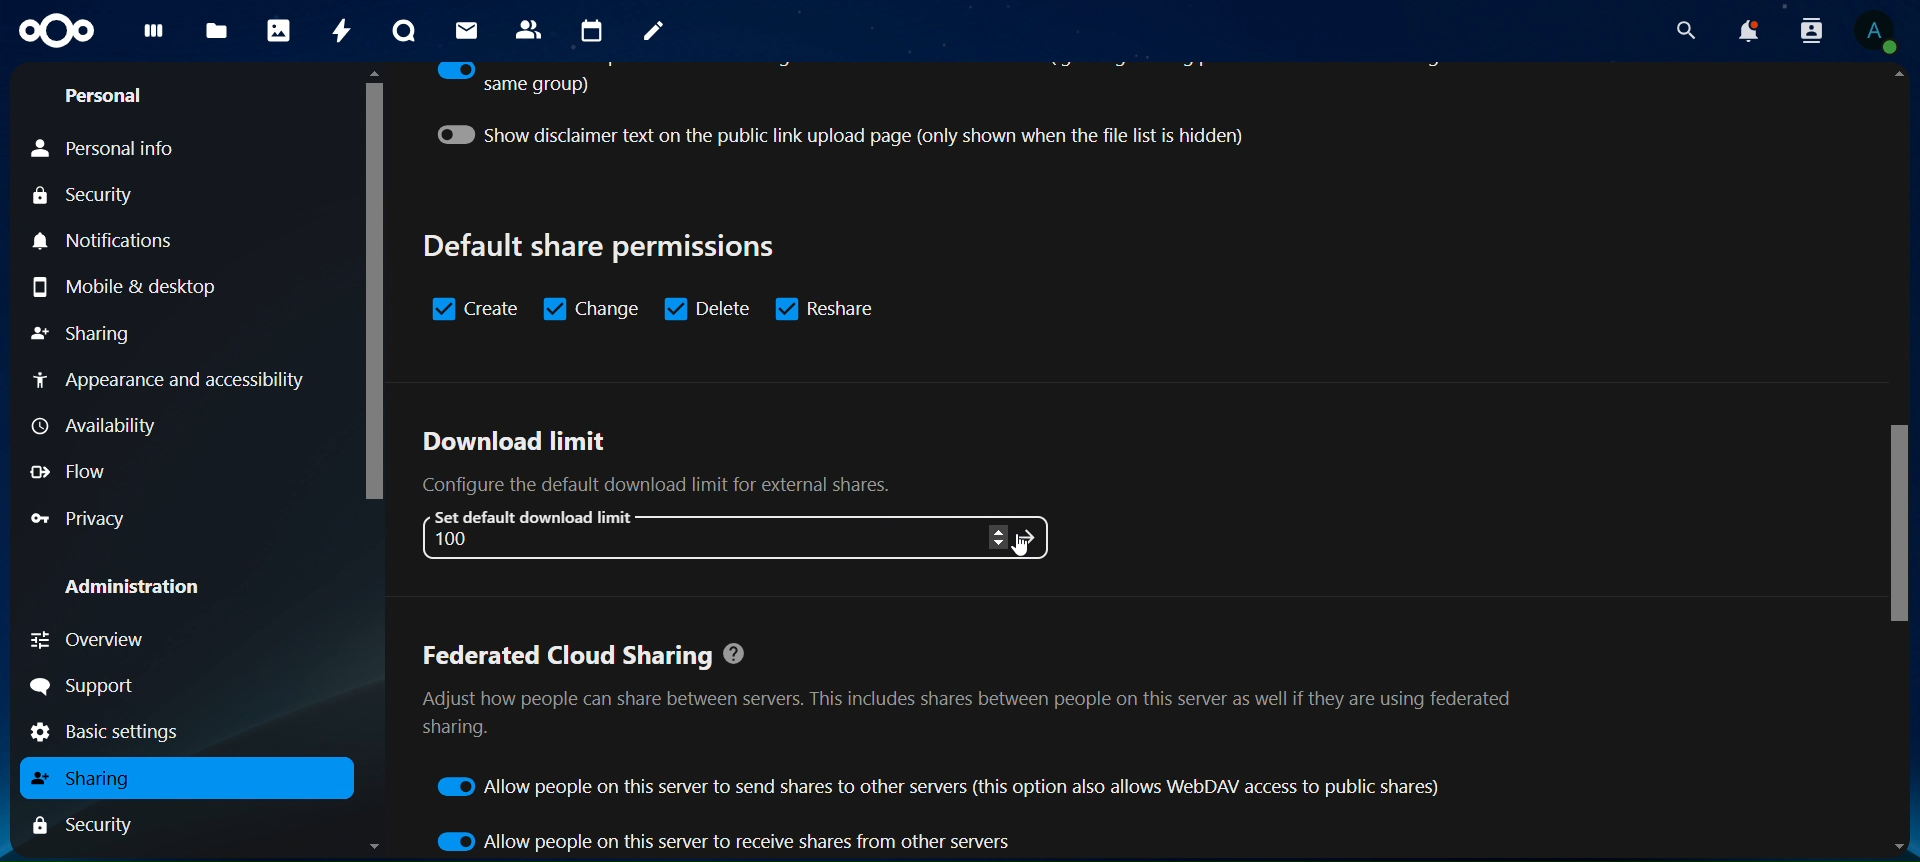 The image size is (1920, 862). What do you see at coordinates (408, 30) in the screenshot?
I see `talk` at bounding box center [408, 30].